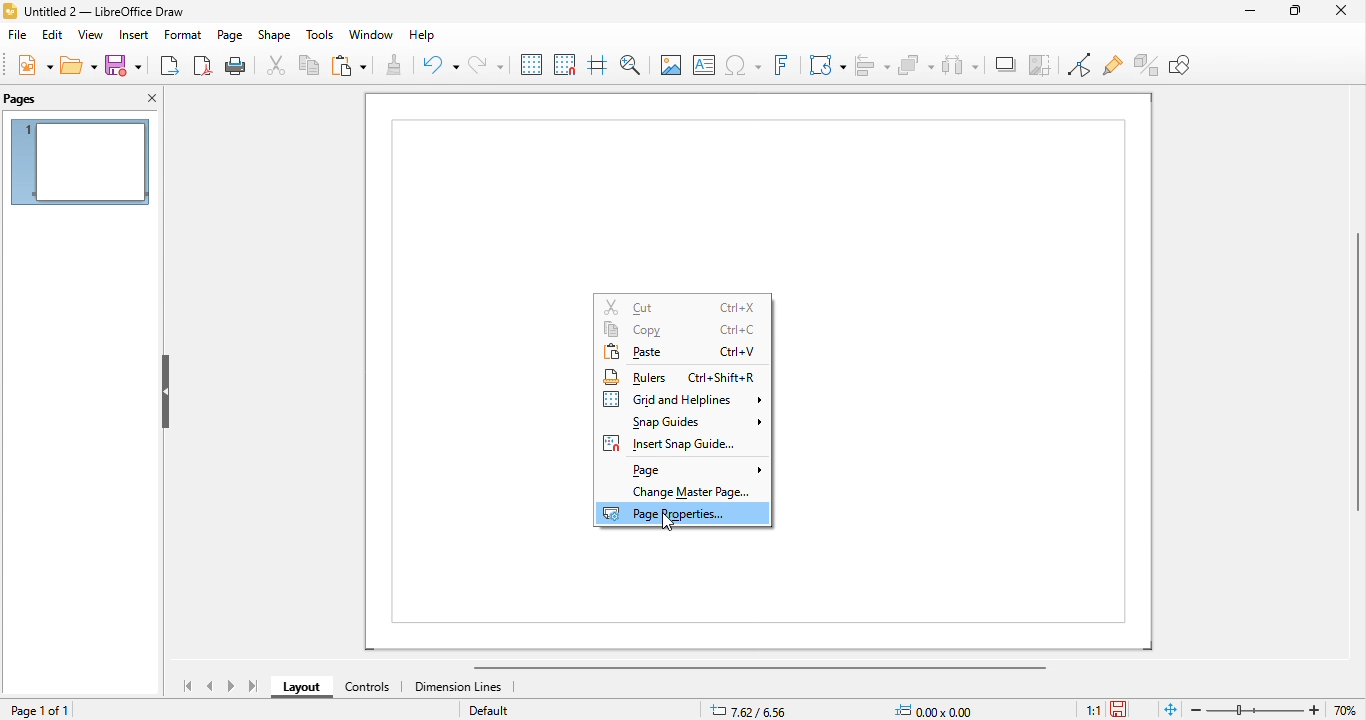 The image size is (1366, 720). What do you see at coordinates (424, 36) in the screenshot?
I see `help` at bounding box center [424, 36].